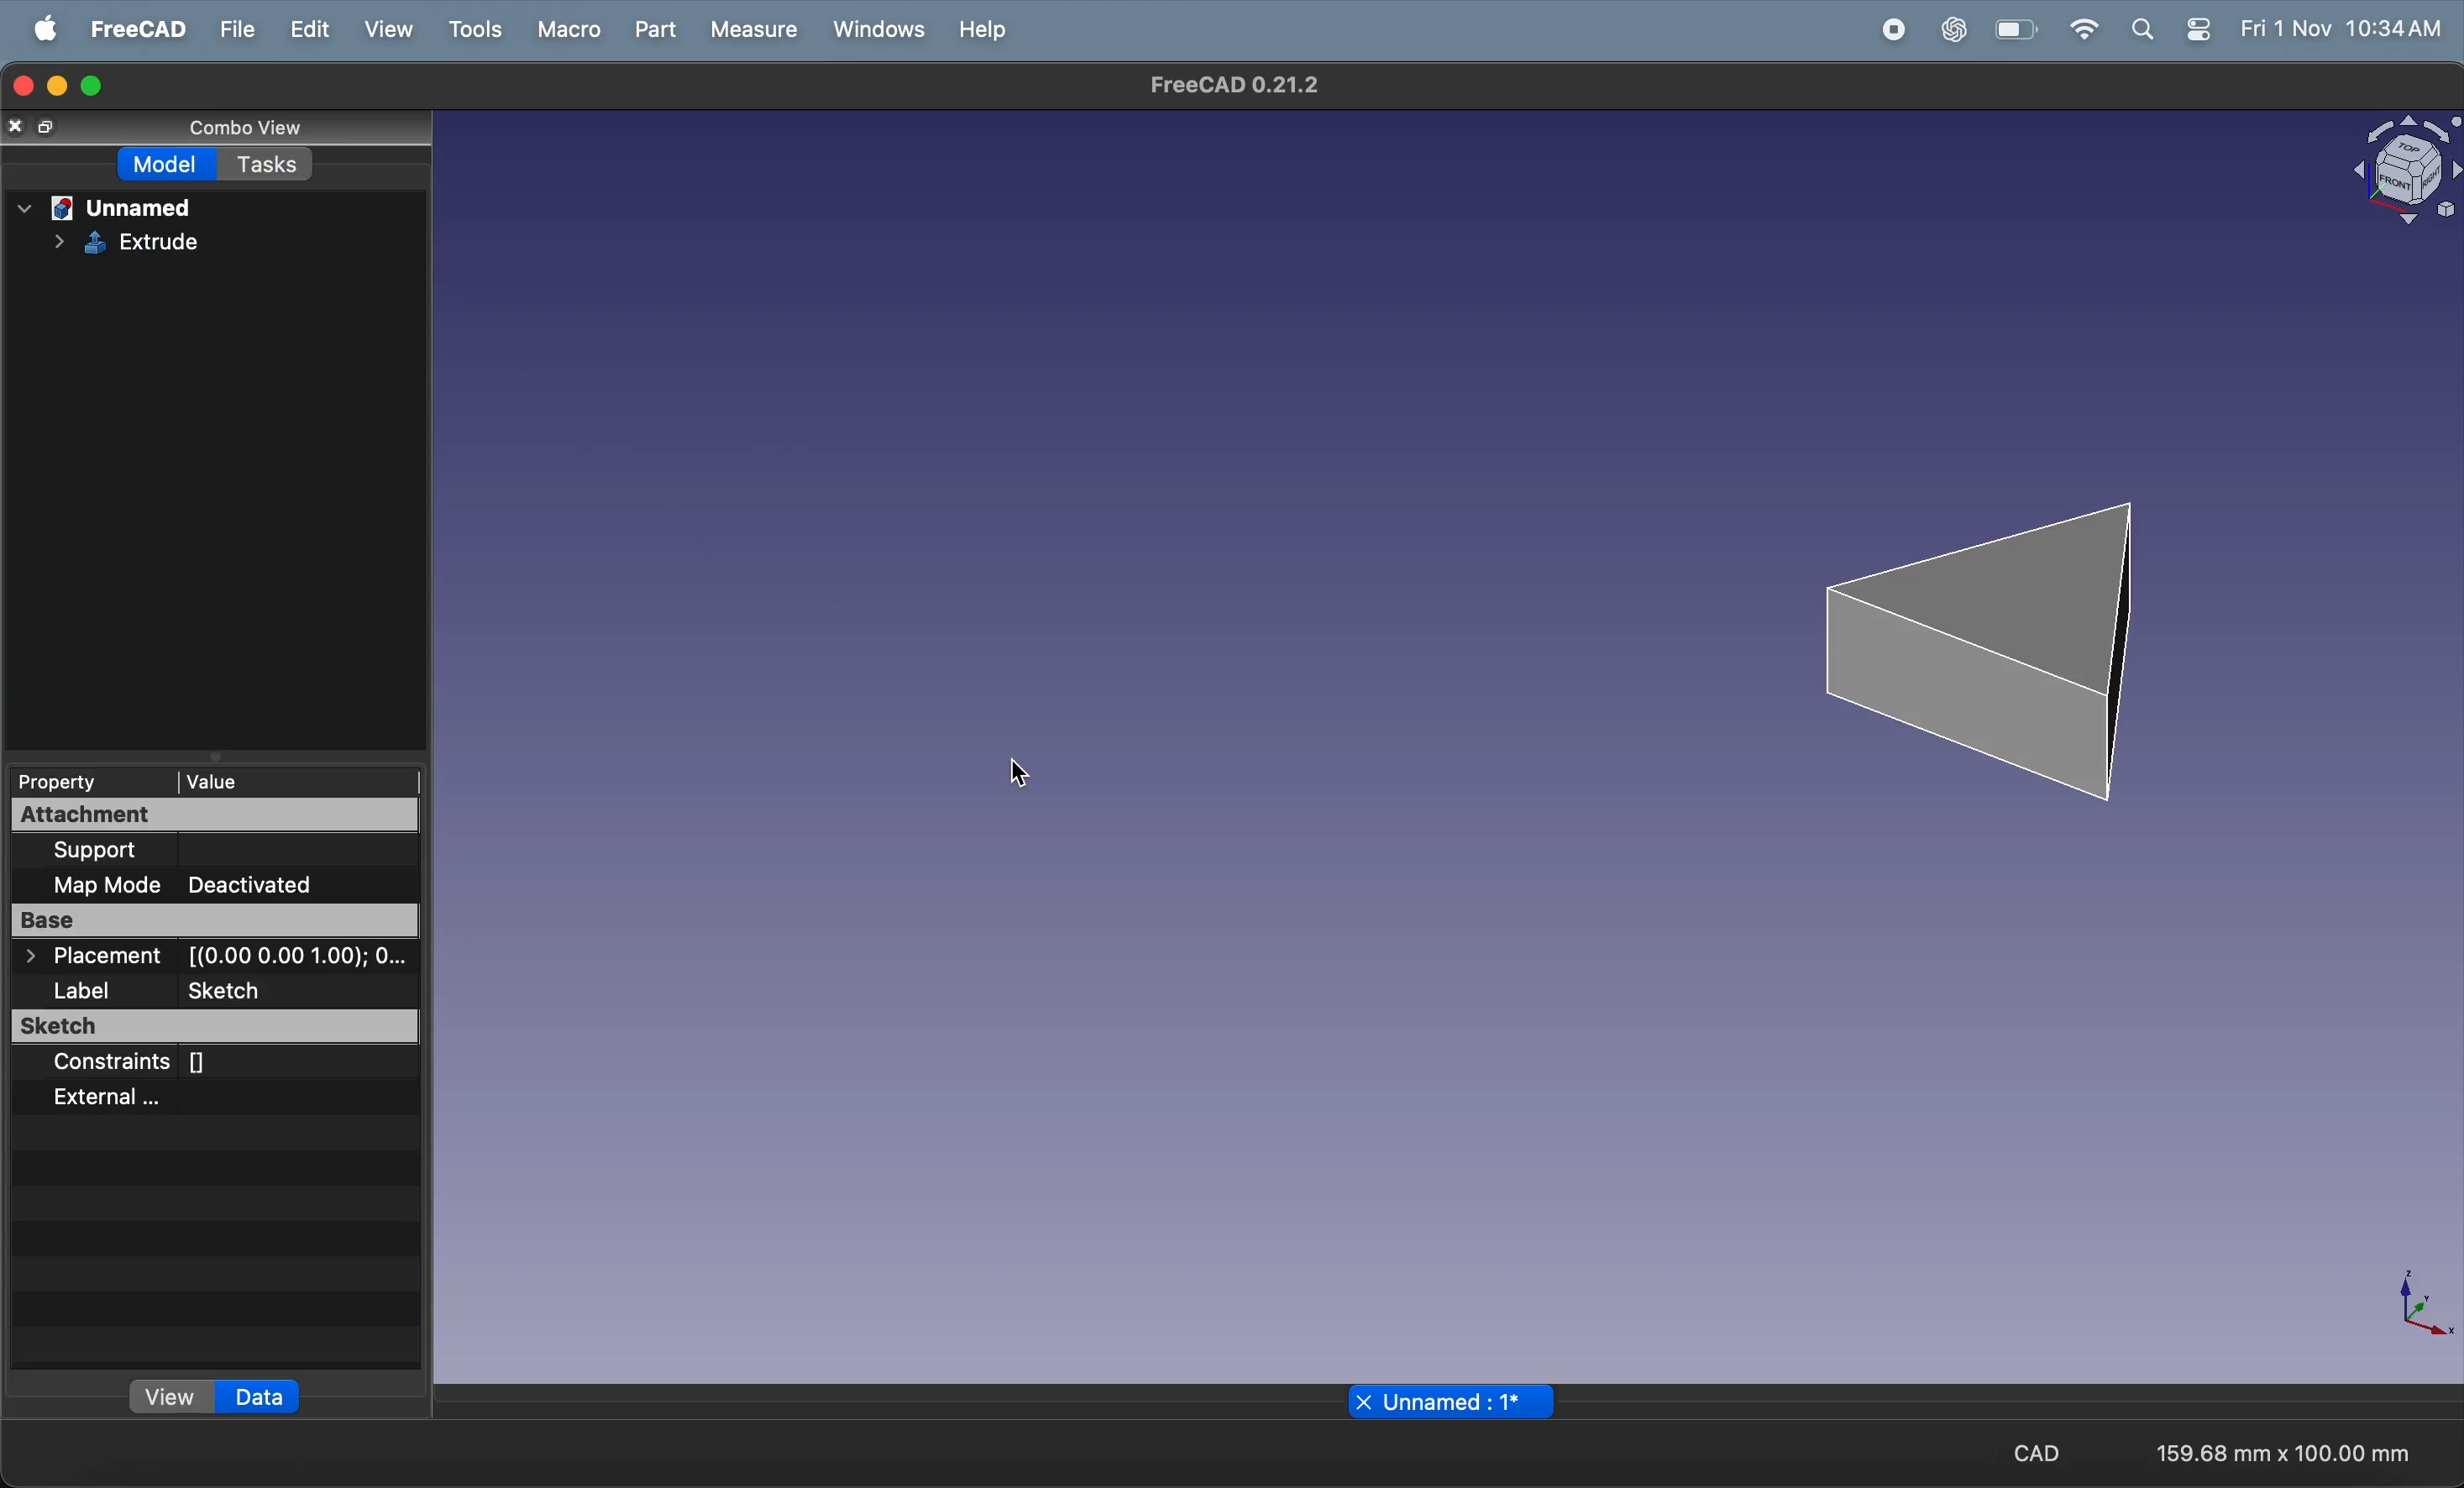  I want to click on External ..., so click(156, 1097).